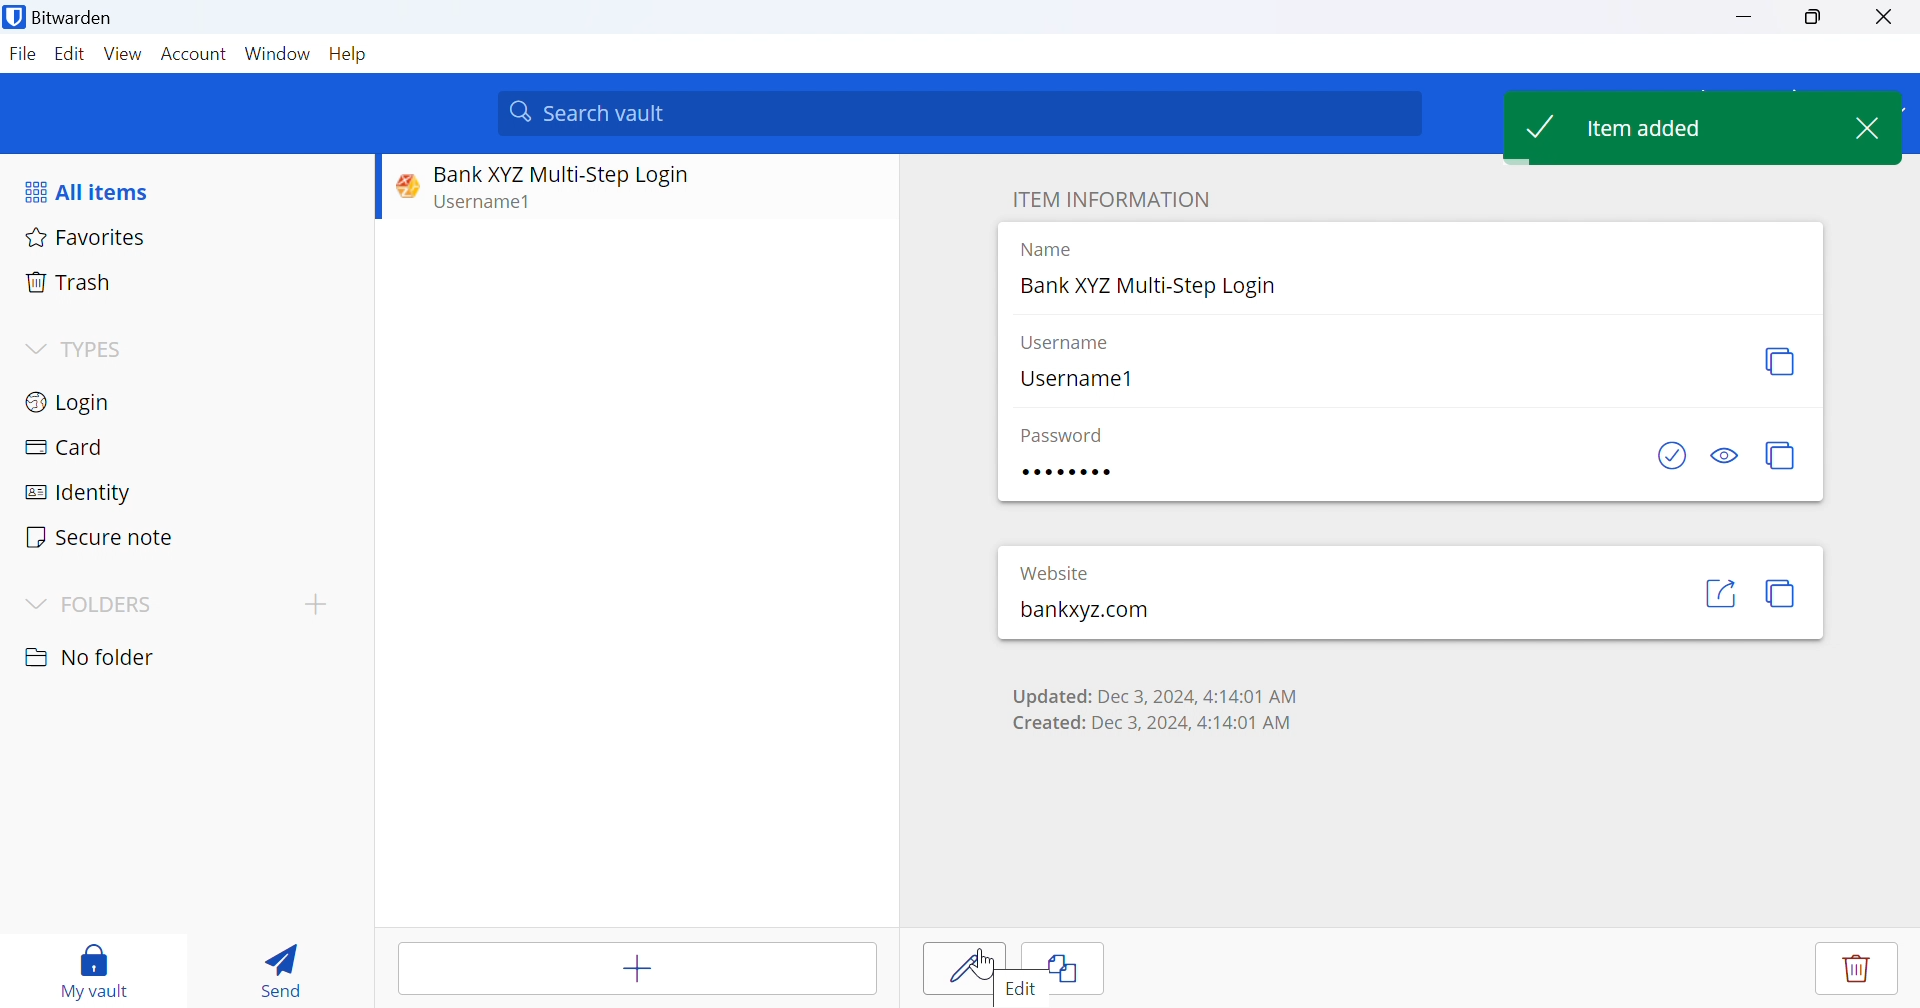 Image resolution: width=1920 pixels, height=1008 pixels. What do you see at coordinates (67, 54) in the screenshot?
I see `Edit` at bounding box center [67, 54].